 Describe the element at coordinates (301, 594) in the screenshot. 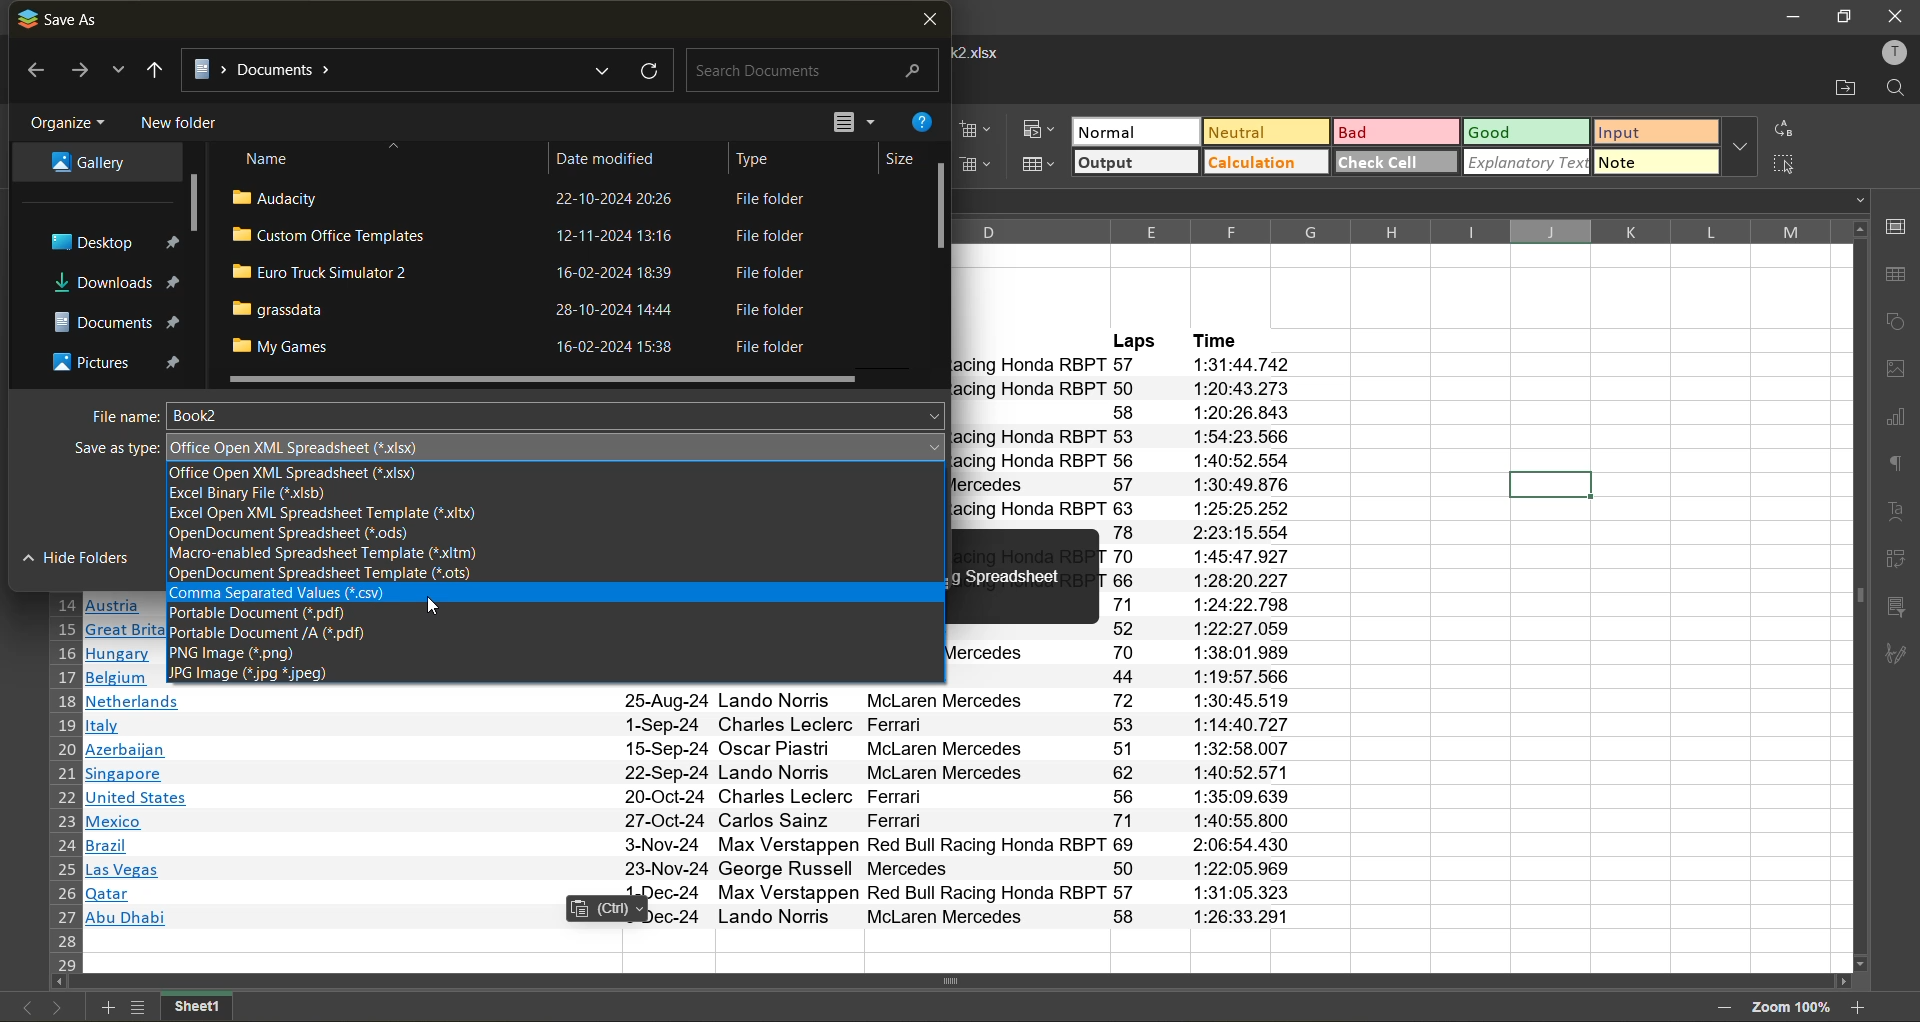

I see `csv` at that location.